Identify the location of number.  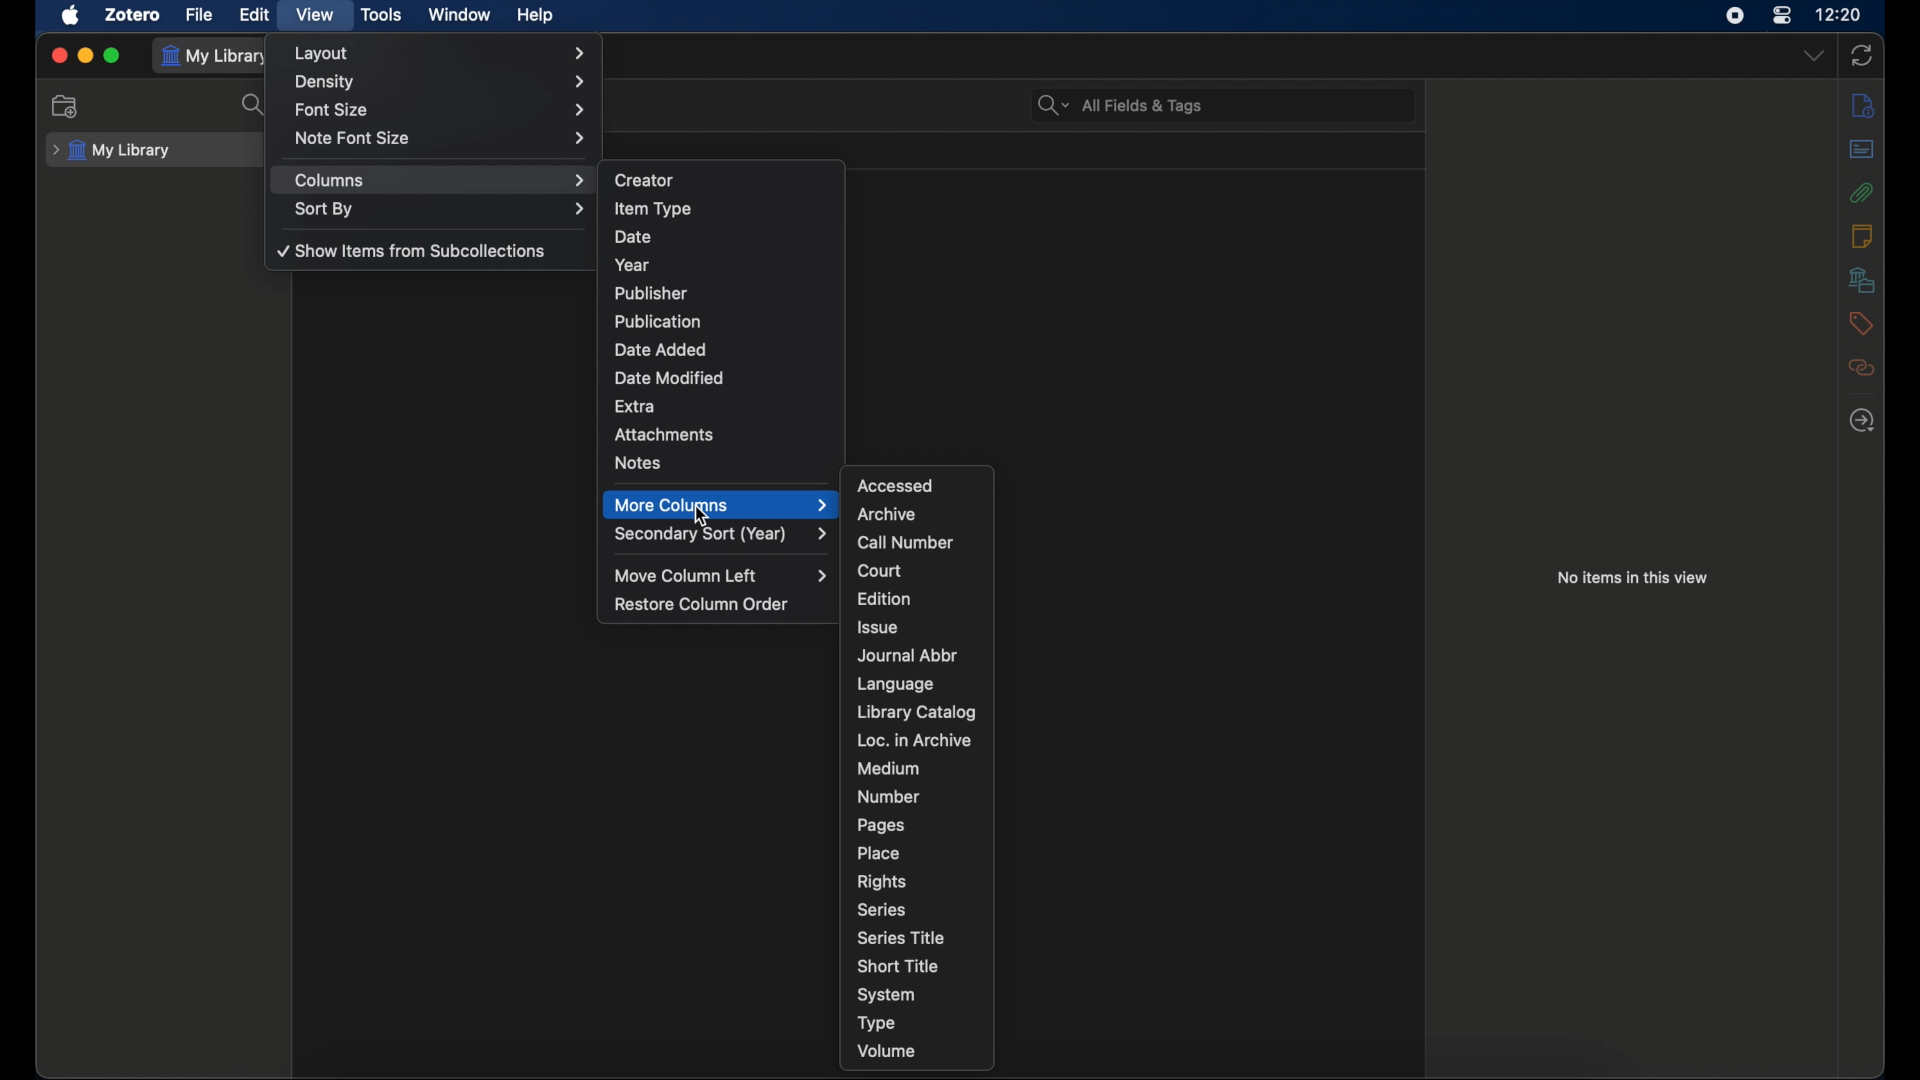
(889, 796).